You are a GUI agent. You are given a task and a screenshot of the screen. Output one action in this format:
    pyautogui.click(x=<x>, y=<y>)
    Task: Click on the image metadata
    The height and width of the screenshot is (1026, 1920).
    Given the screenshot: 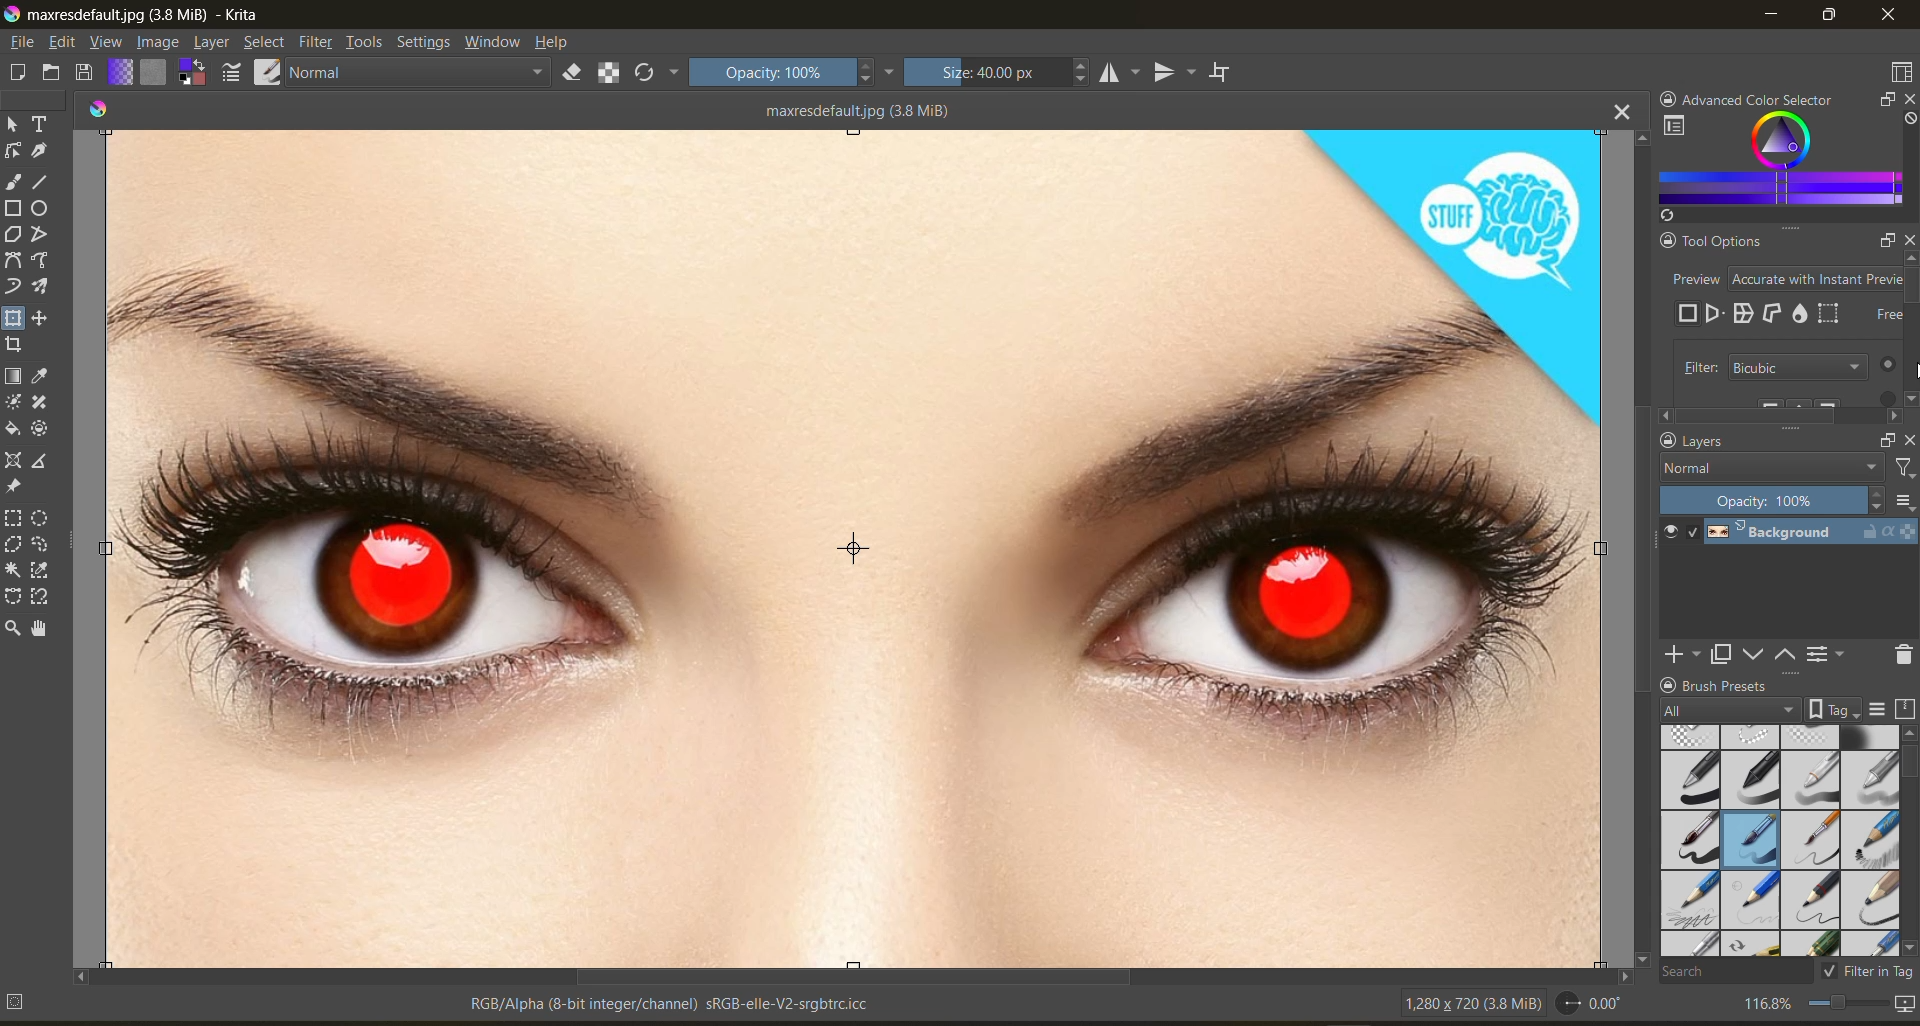 What is the action you would take?
    pyautogui.click(x=1469, y=1007)
    